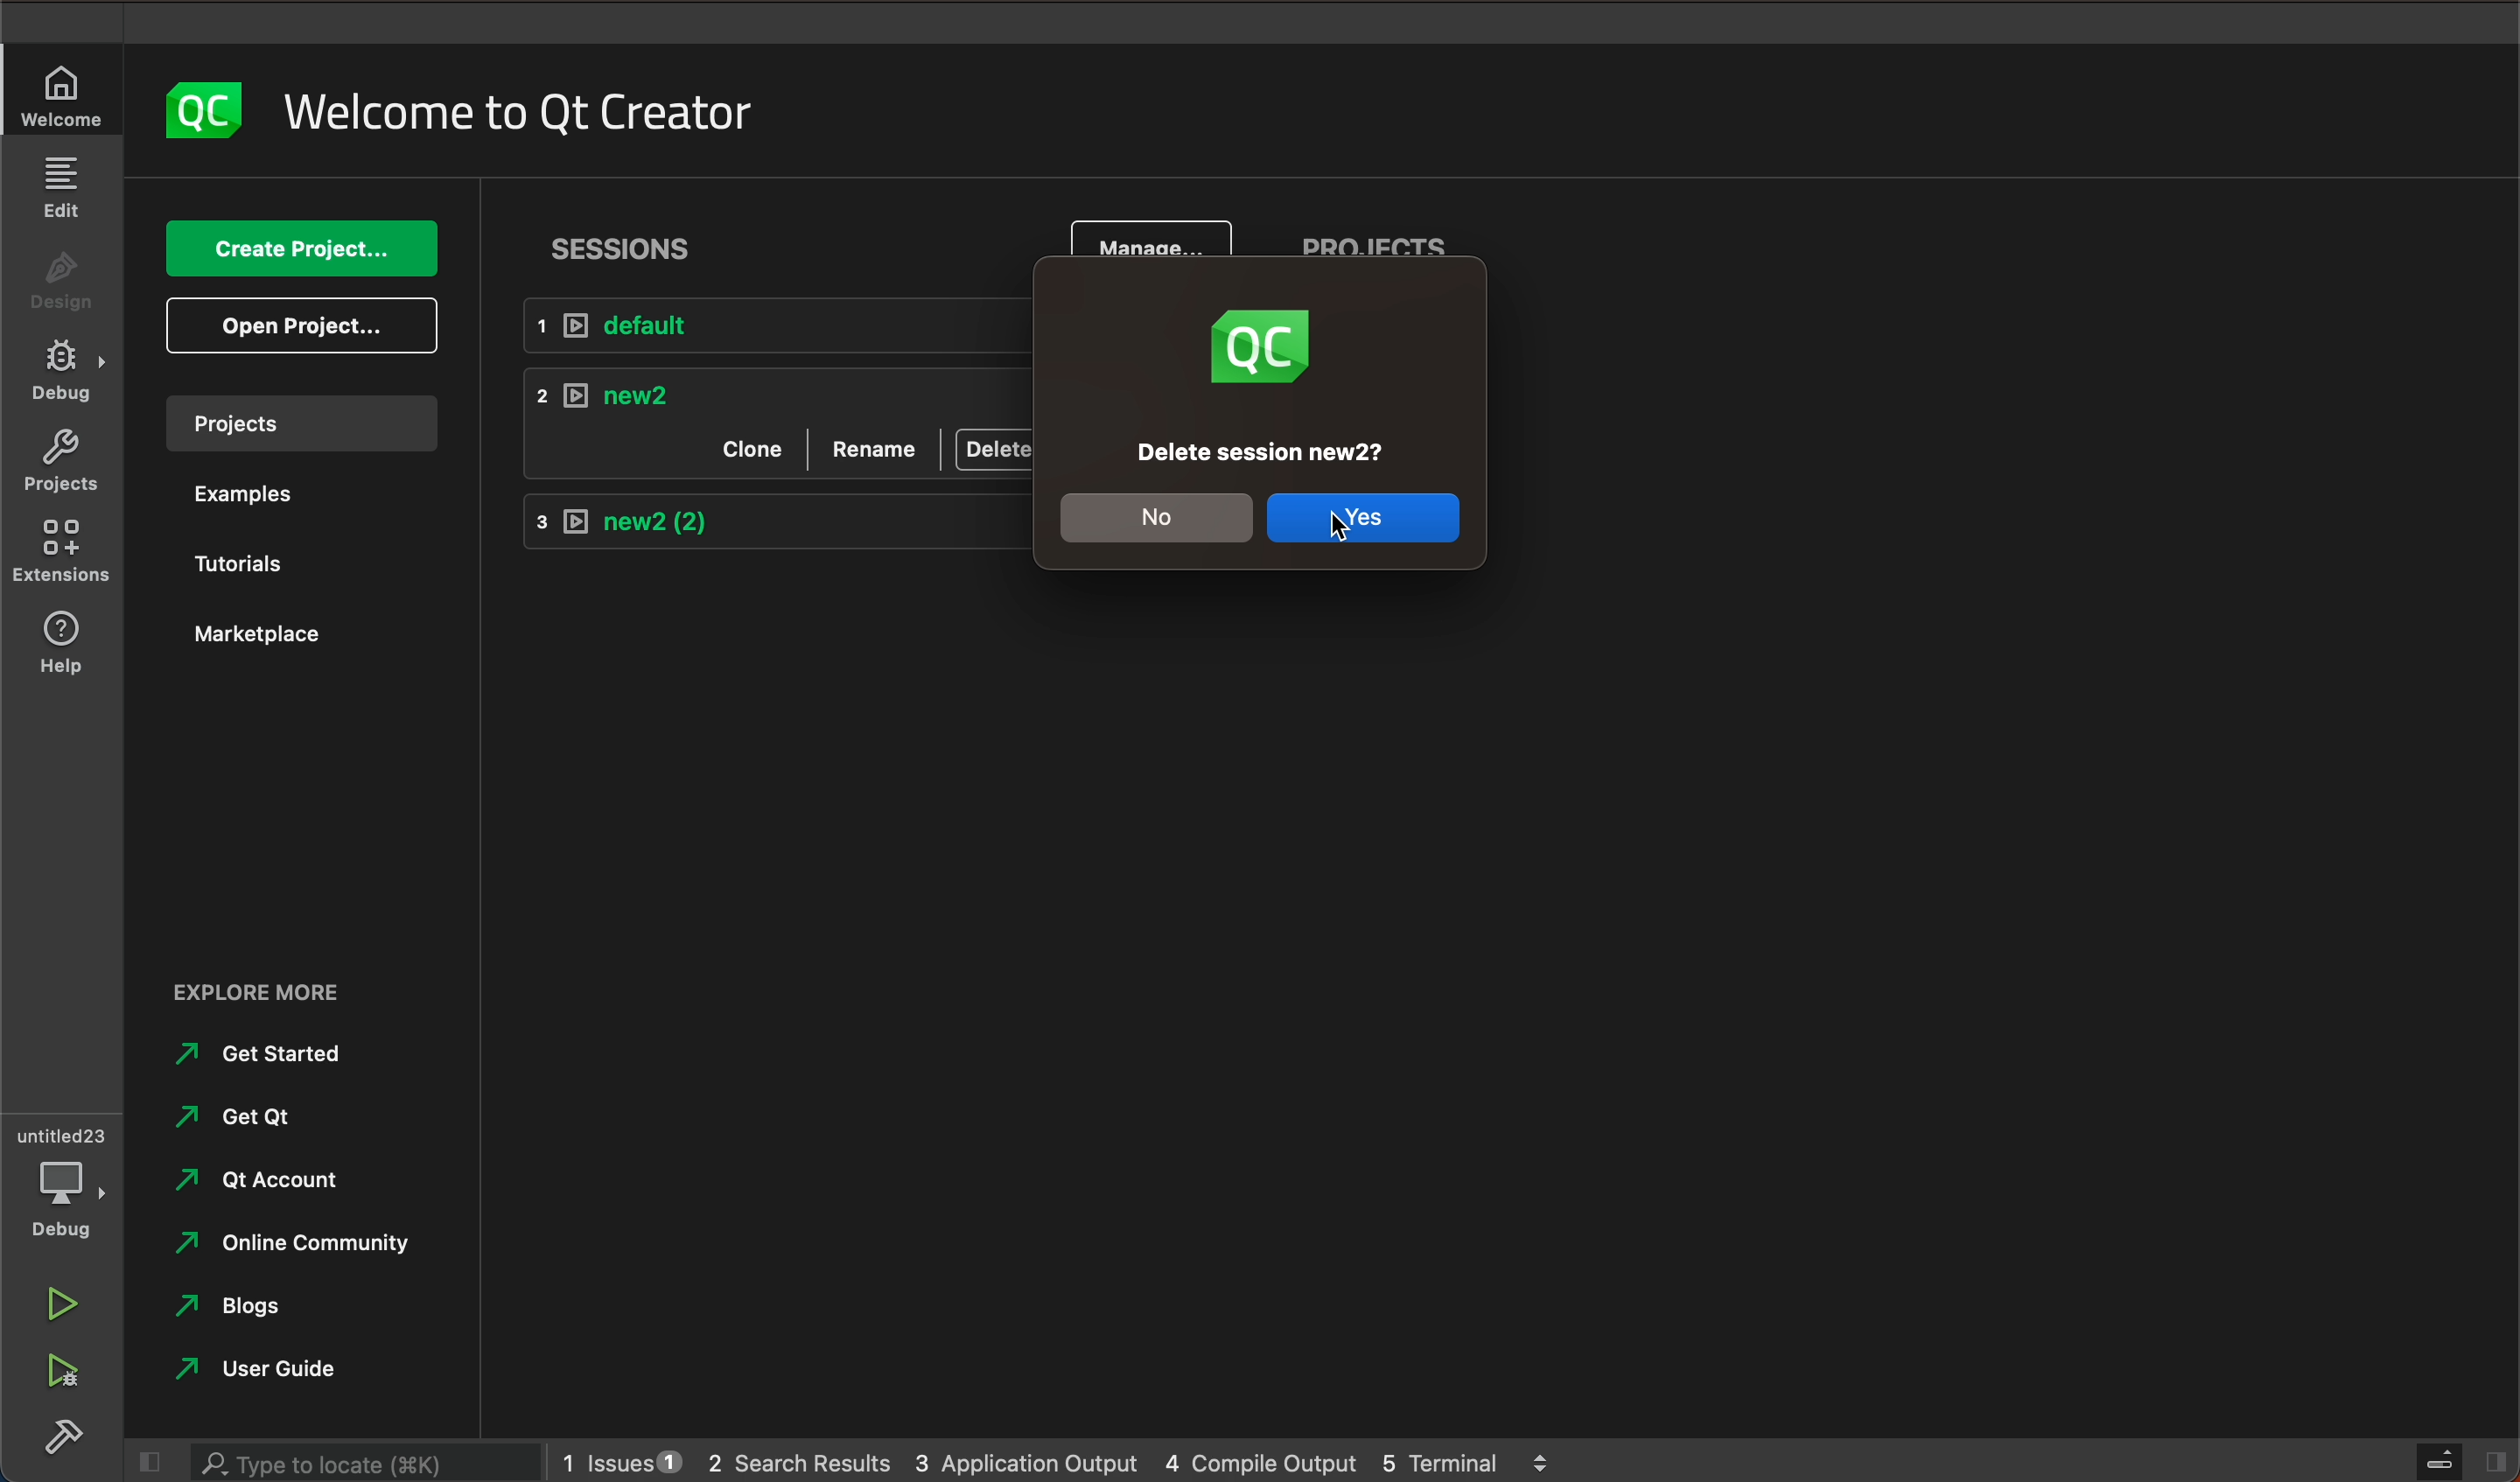 This screenshot has height=1482, width=2520. Describe the element at coordinates (1163, 519) in the screenshot. I see `no` at that location.